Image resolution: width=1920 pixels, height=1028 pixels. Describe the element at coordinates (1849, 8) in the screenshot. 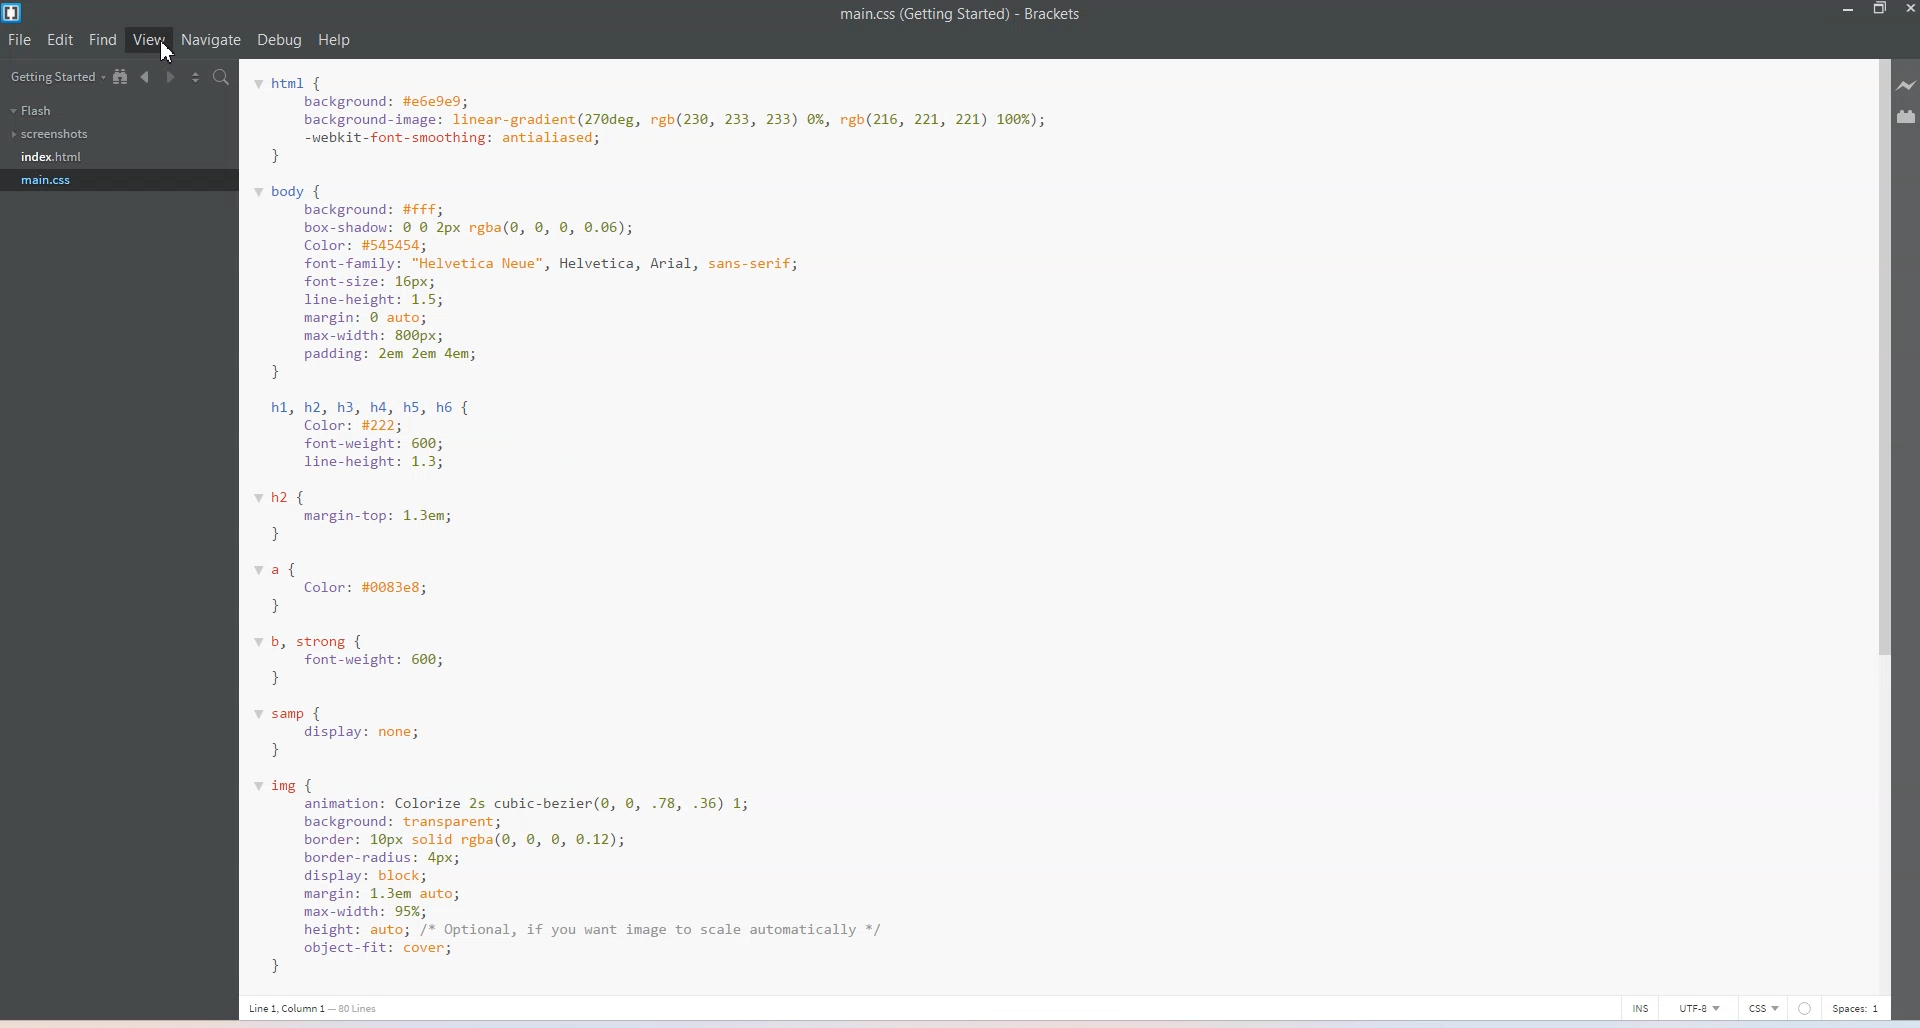

I see `Minimize` at that location.